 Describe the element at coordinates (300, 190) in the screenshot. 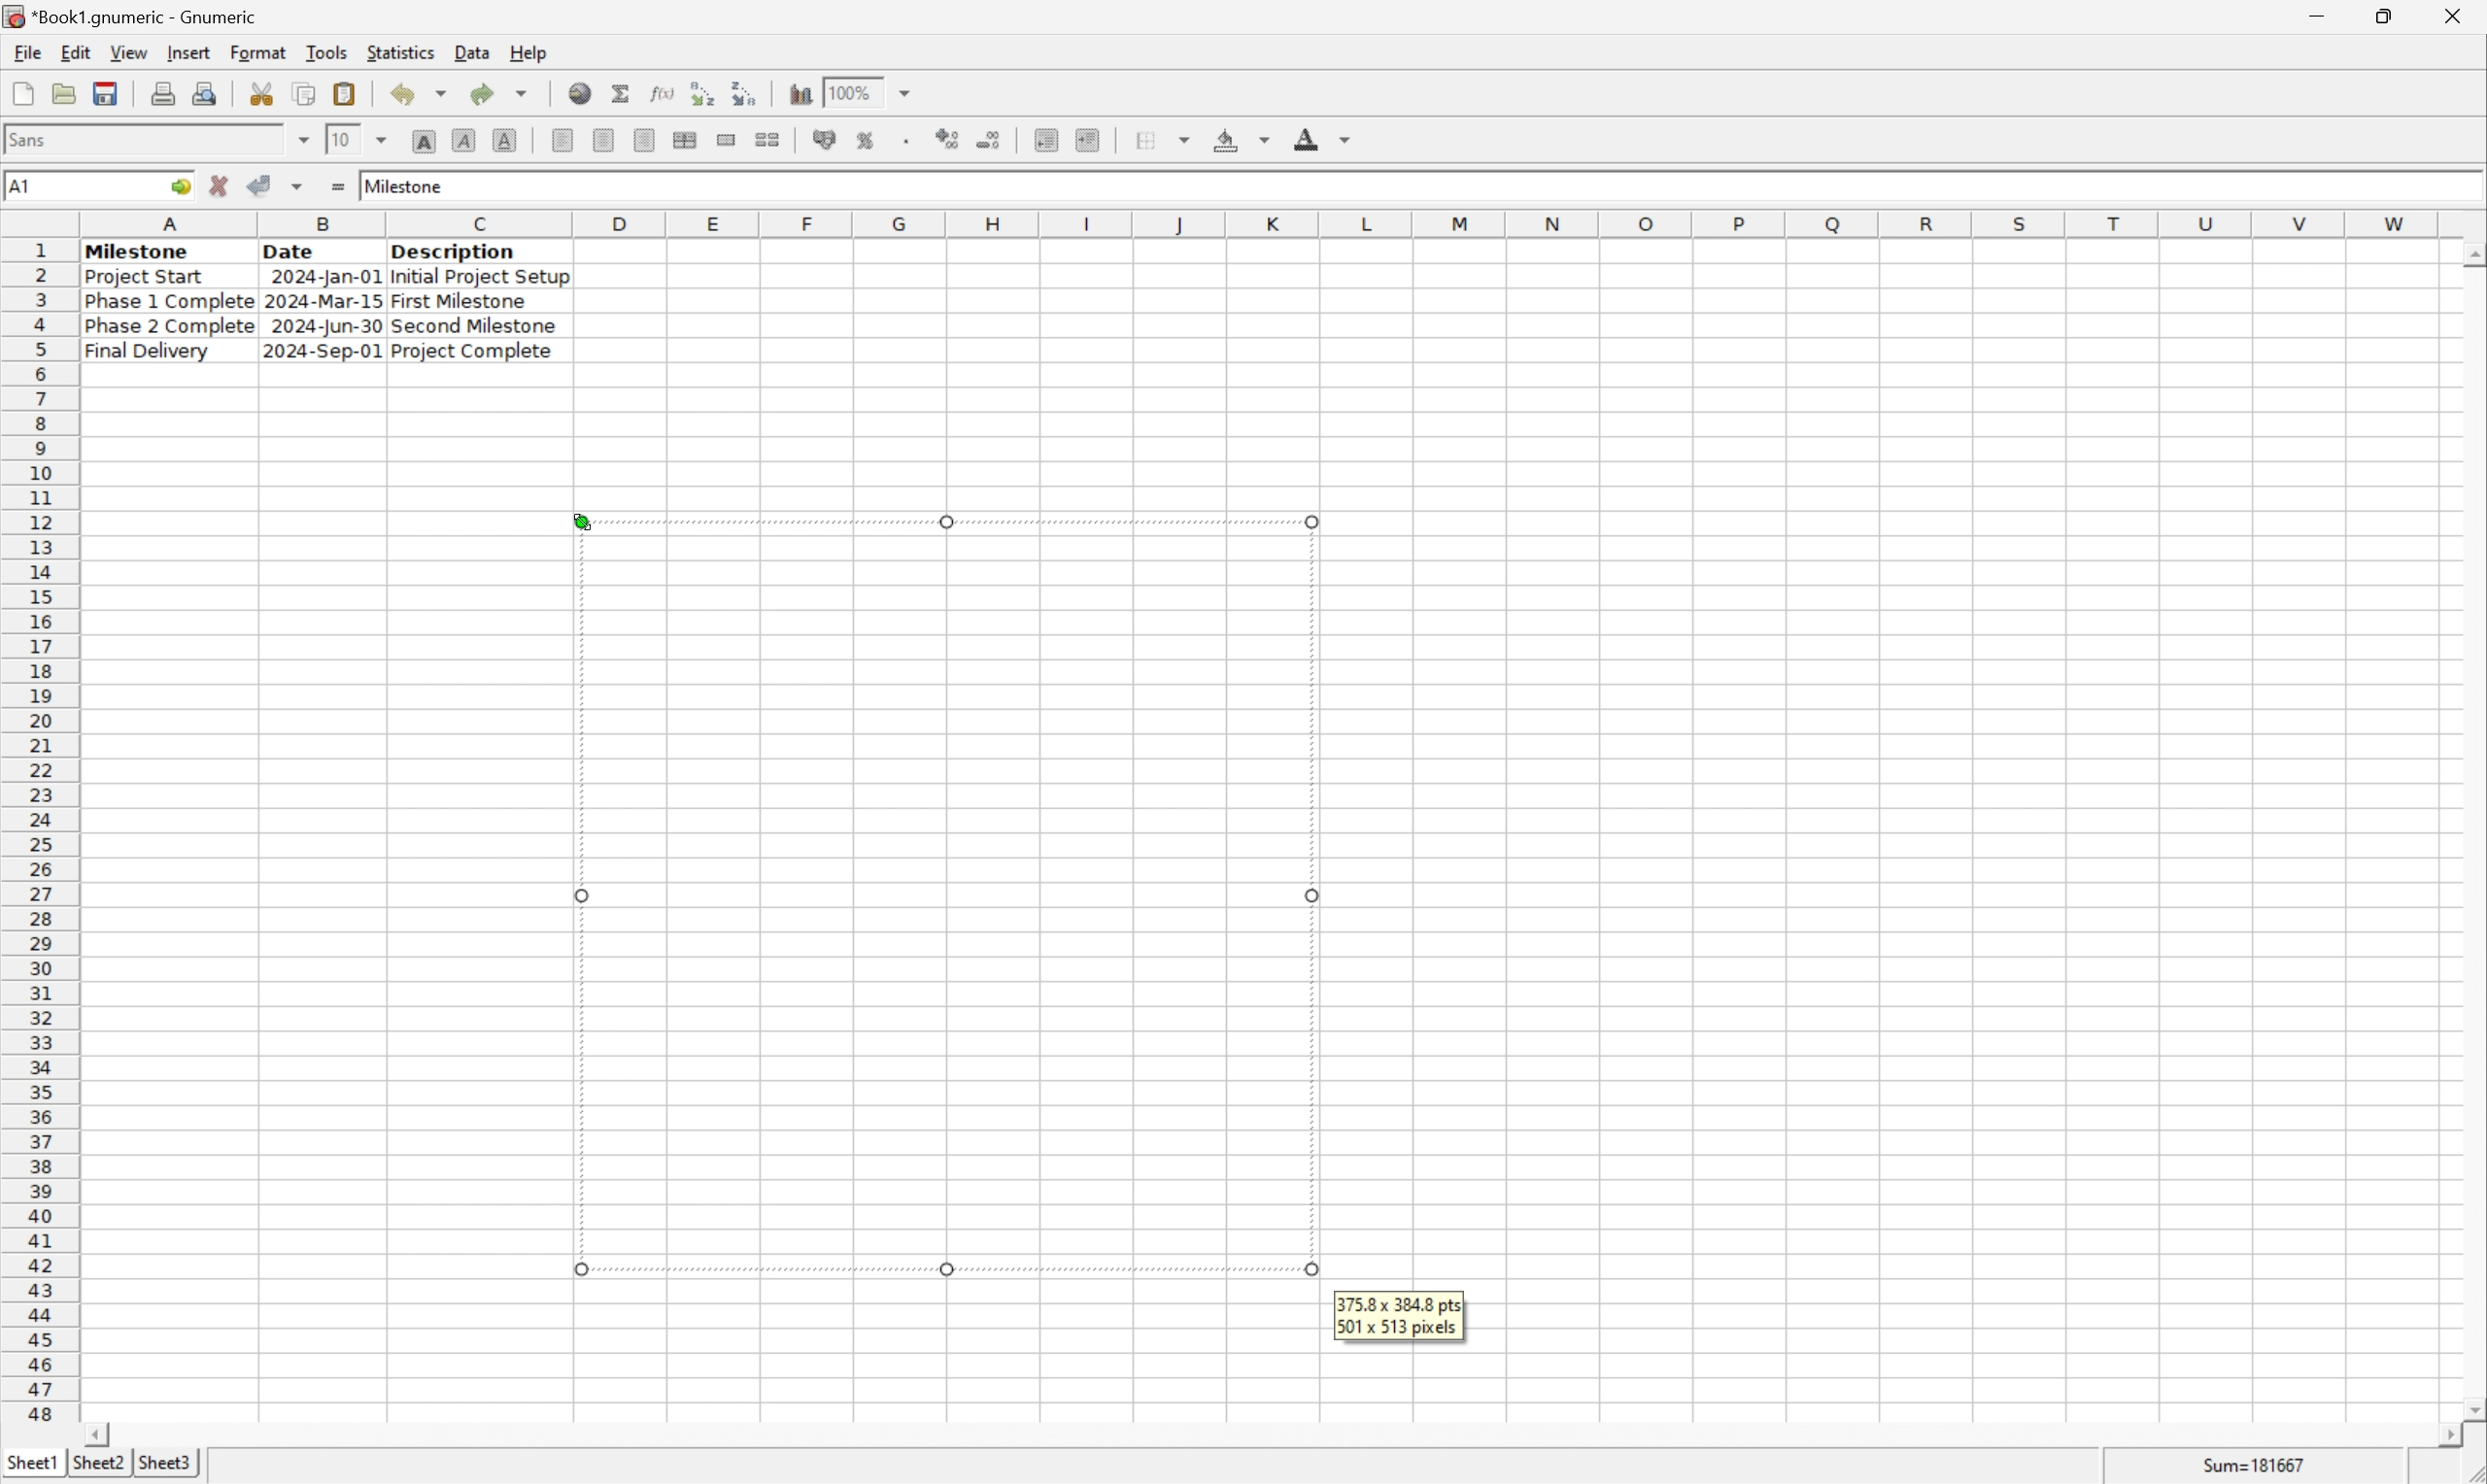

I see `accept changes in multiple cells` at that location.